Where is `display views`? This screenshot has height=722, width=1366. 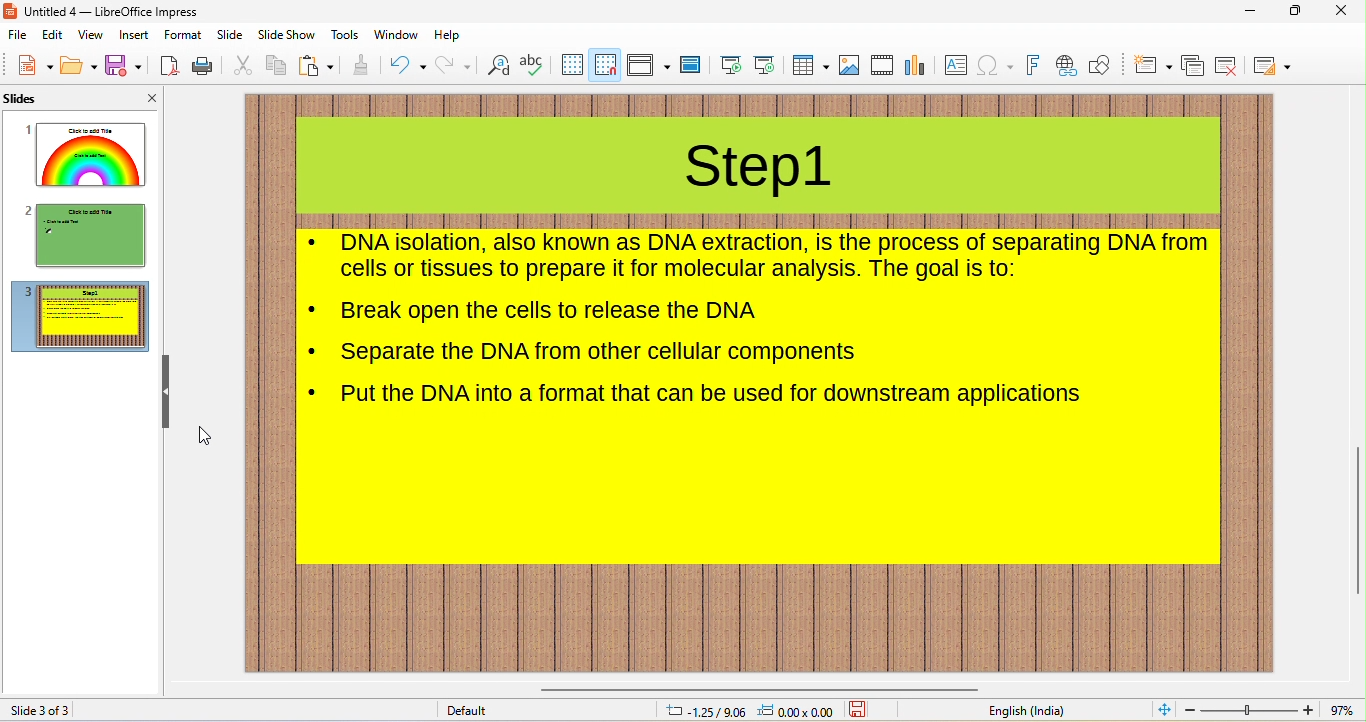
display views is located at coordinates (649, 64).